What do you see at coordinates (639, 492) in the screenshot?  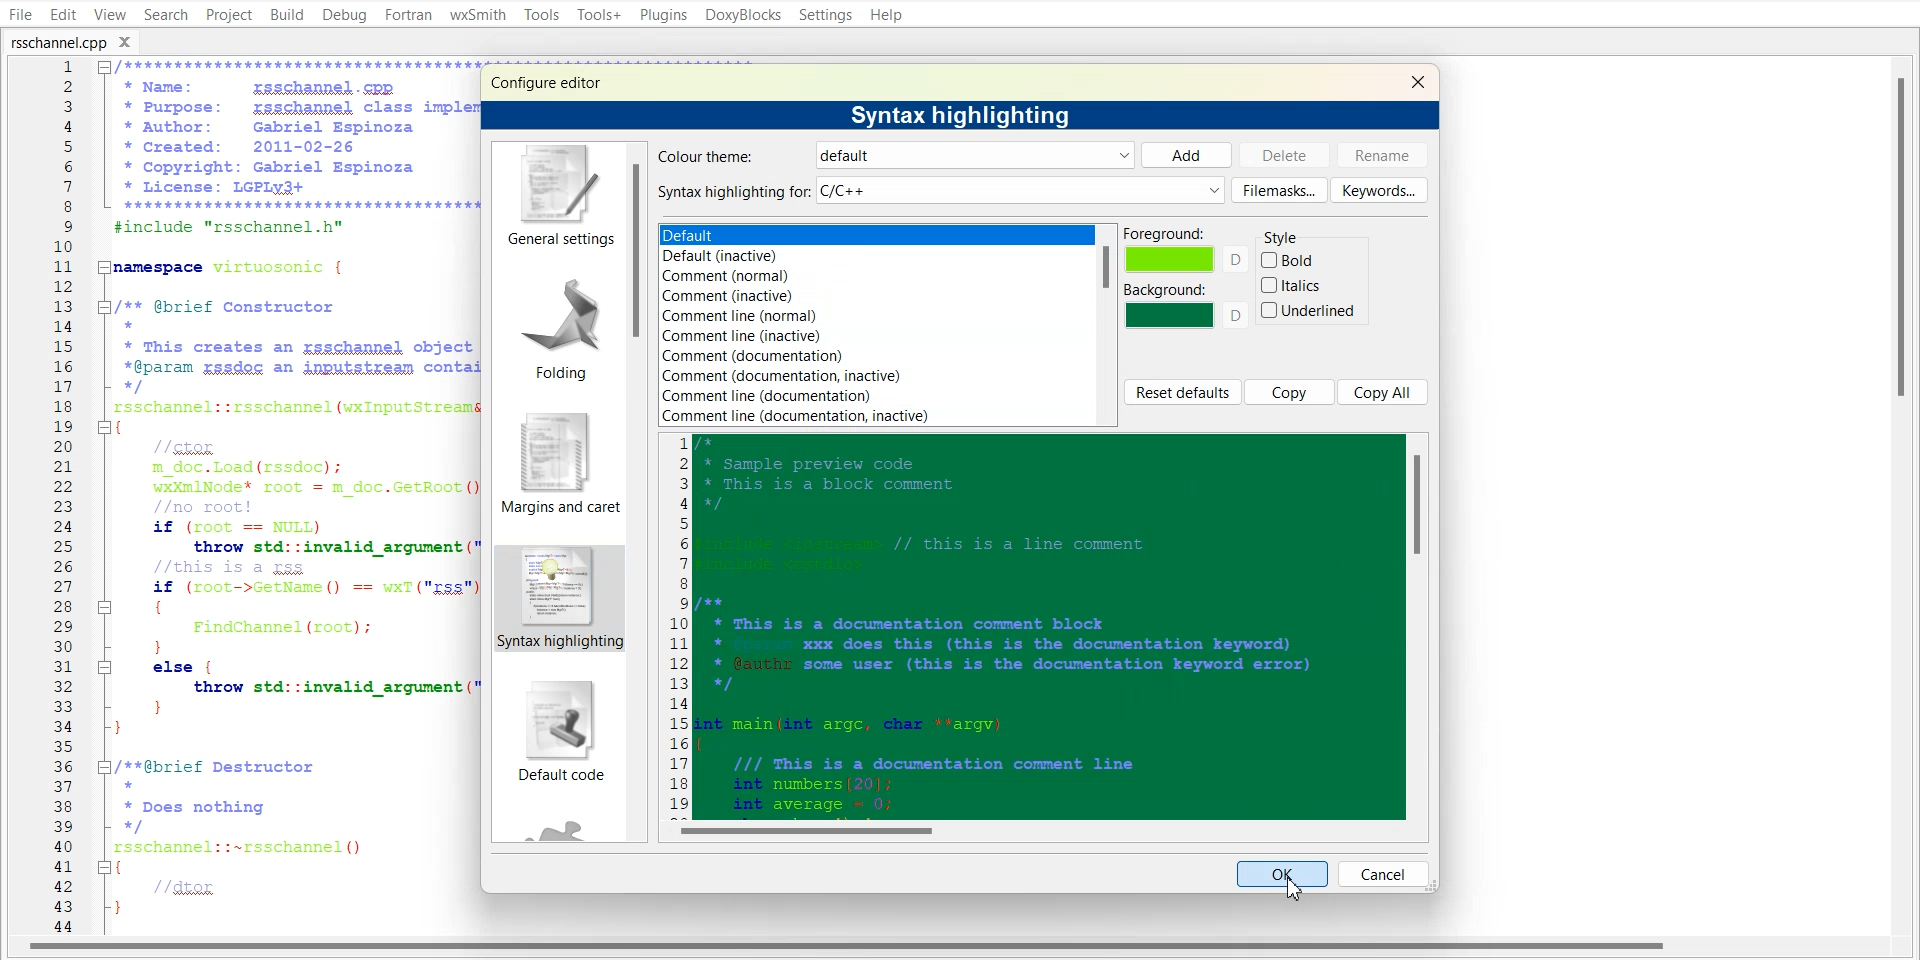 I see `Vertical scroll bar` at bounding box center [639, 492].